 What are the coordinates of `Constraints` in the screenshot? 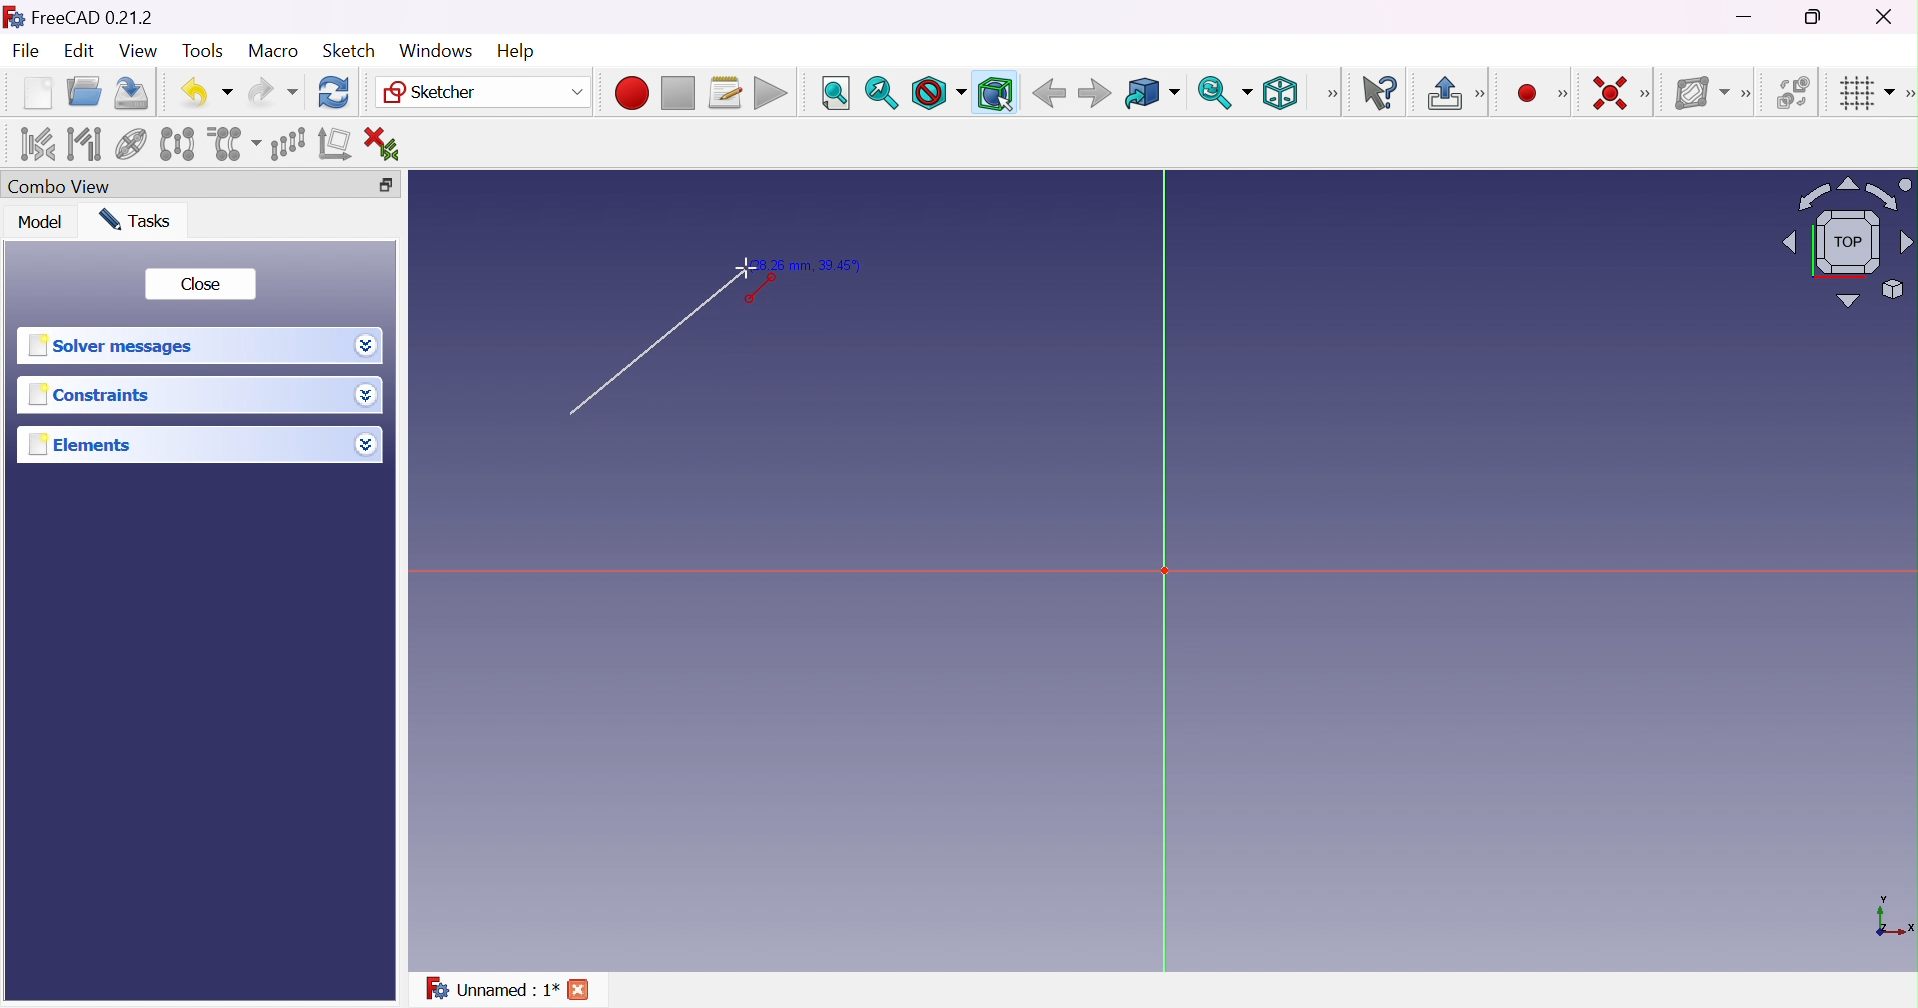 It's located at (89, 397).